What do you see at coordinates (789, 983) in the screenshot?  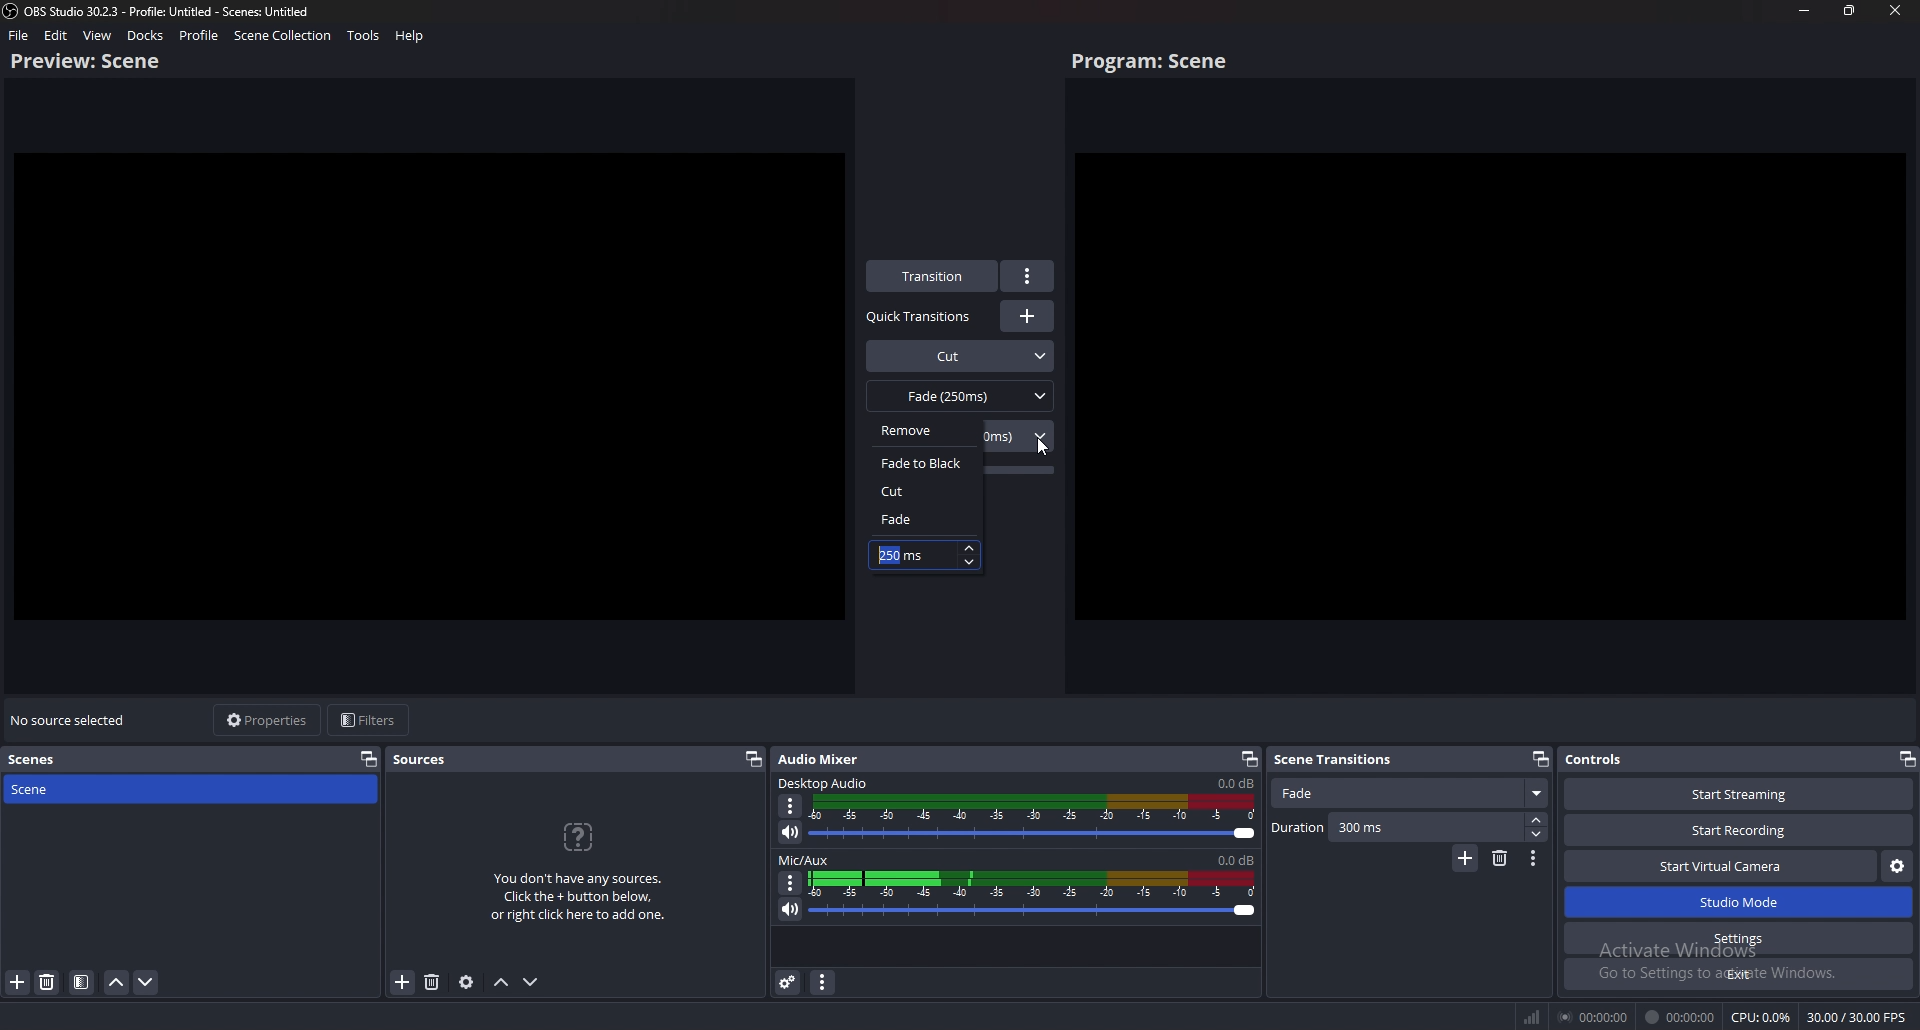 I see `advanced audio properties` at bounding box center [789, 983].